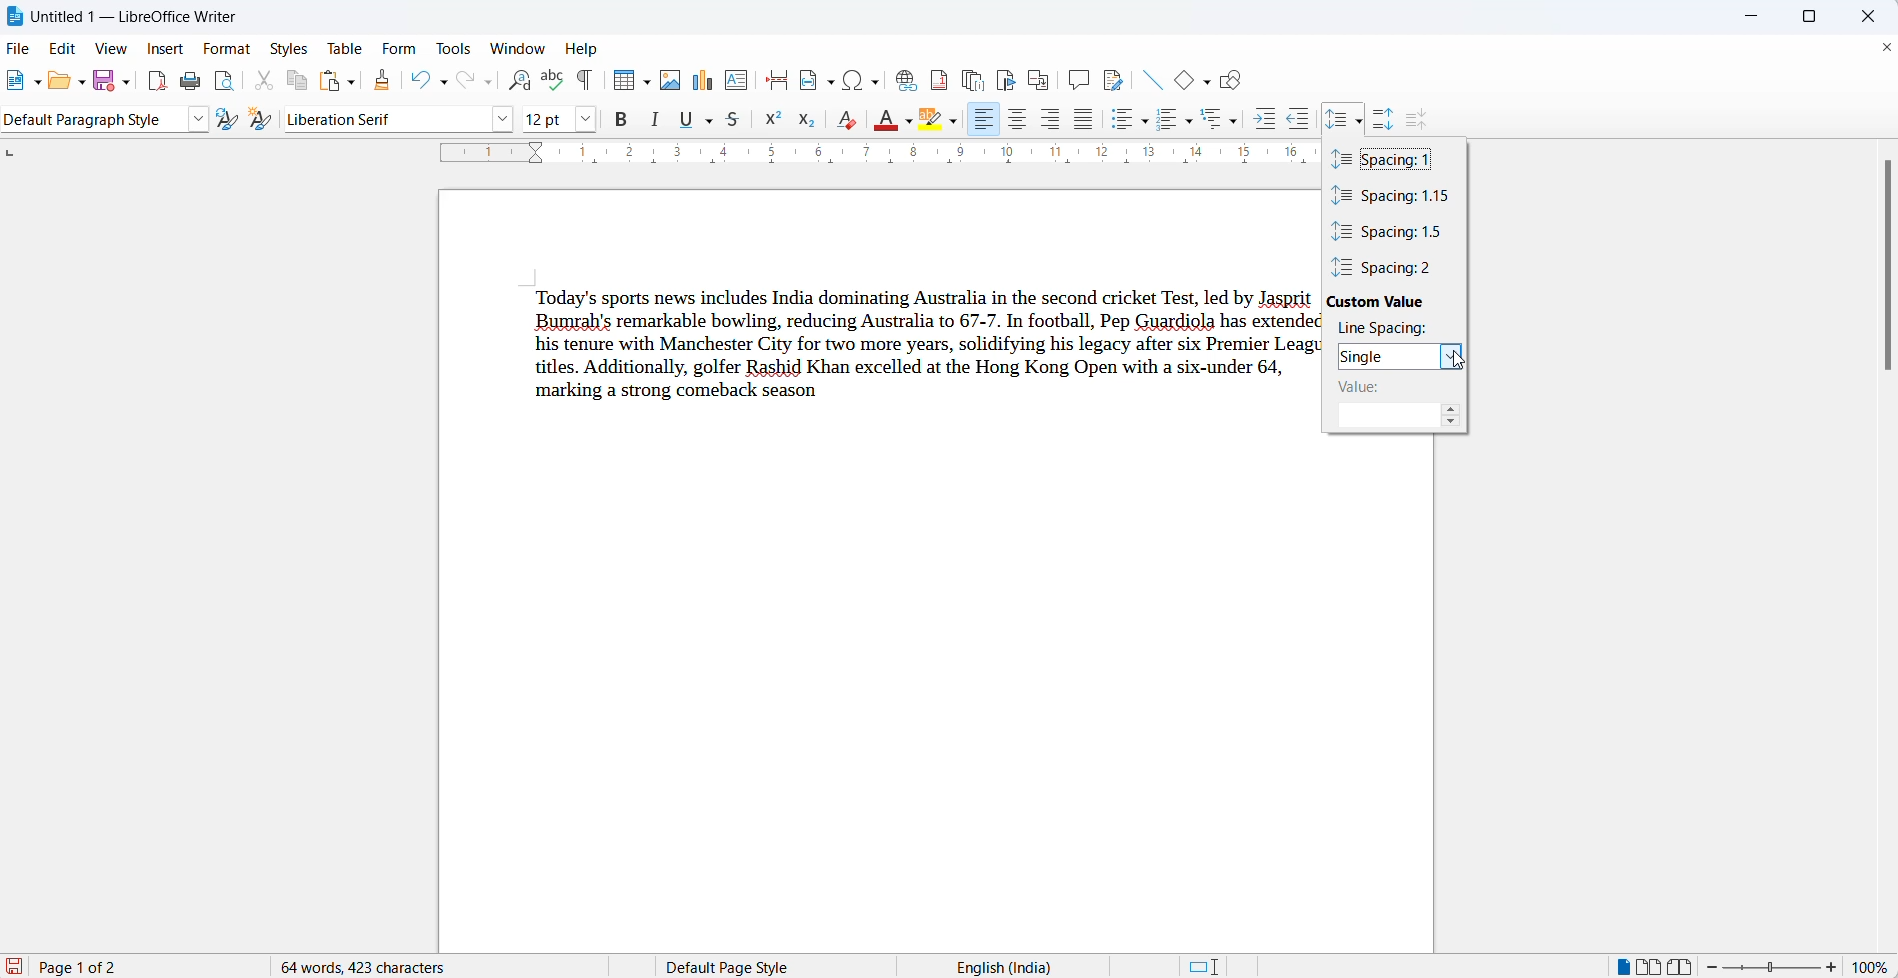  What do you see at coordinates (845, 118) in the screenshot?
I see `clear direct formatting` at bounding box center [845, 118].